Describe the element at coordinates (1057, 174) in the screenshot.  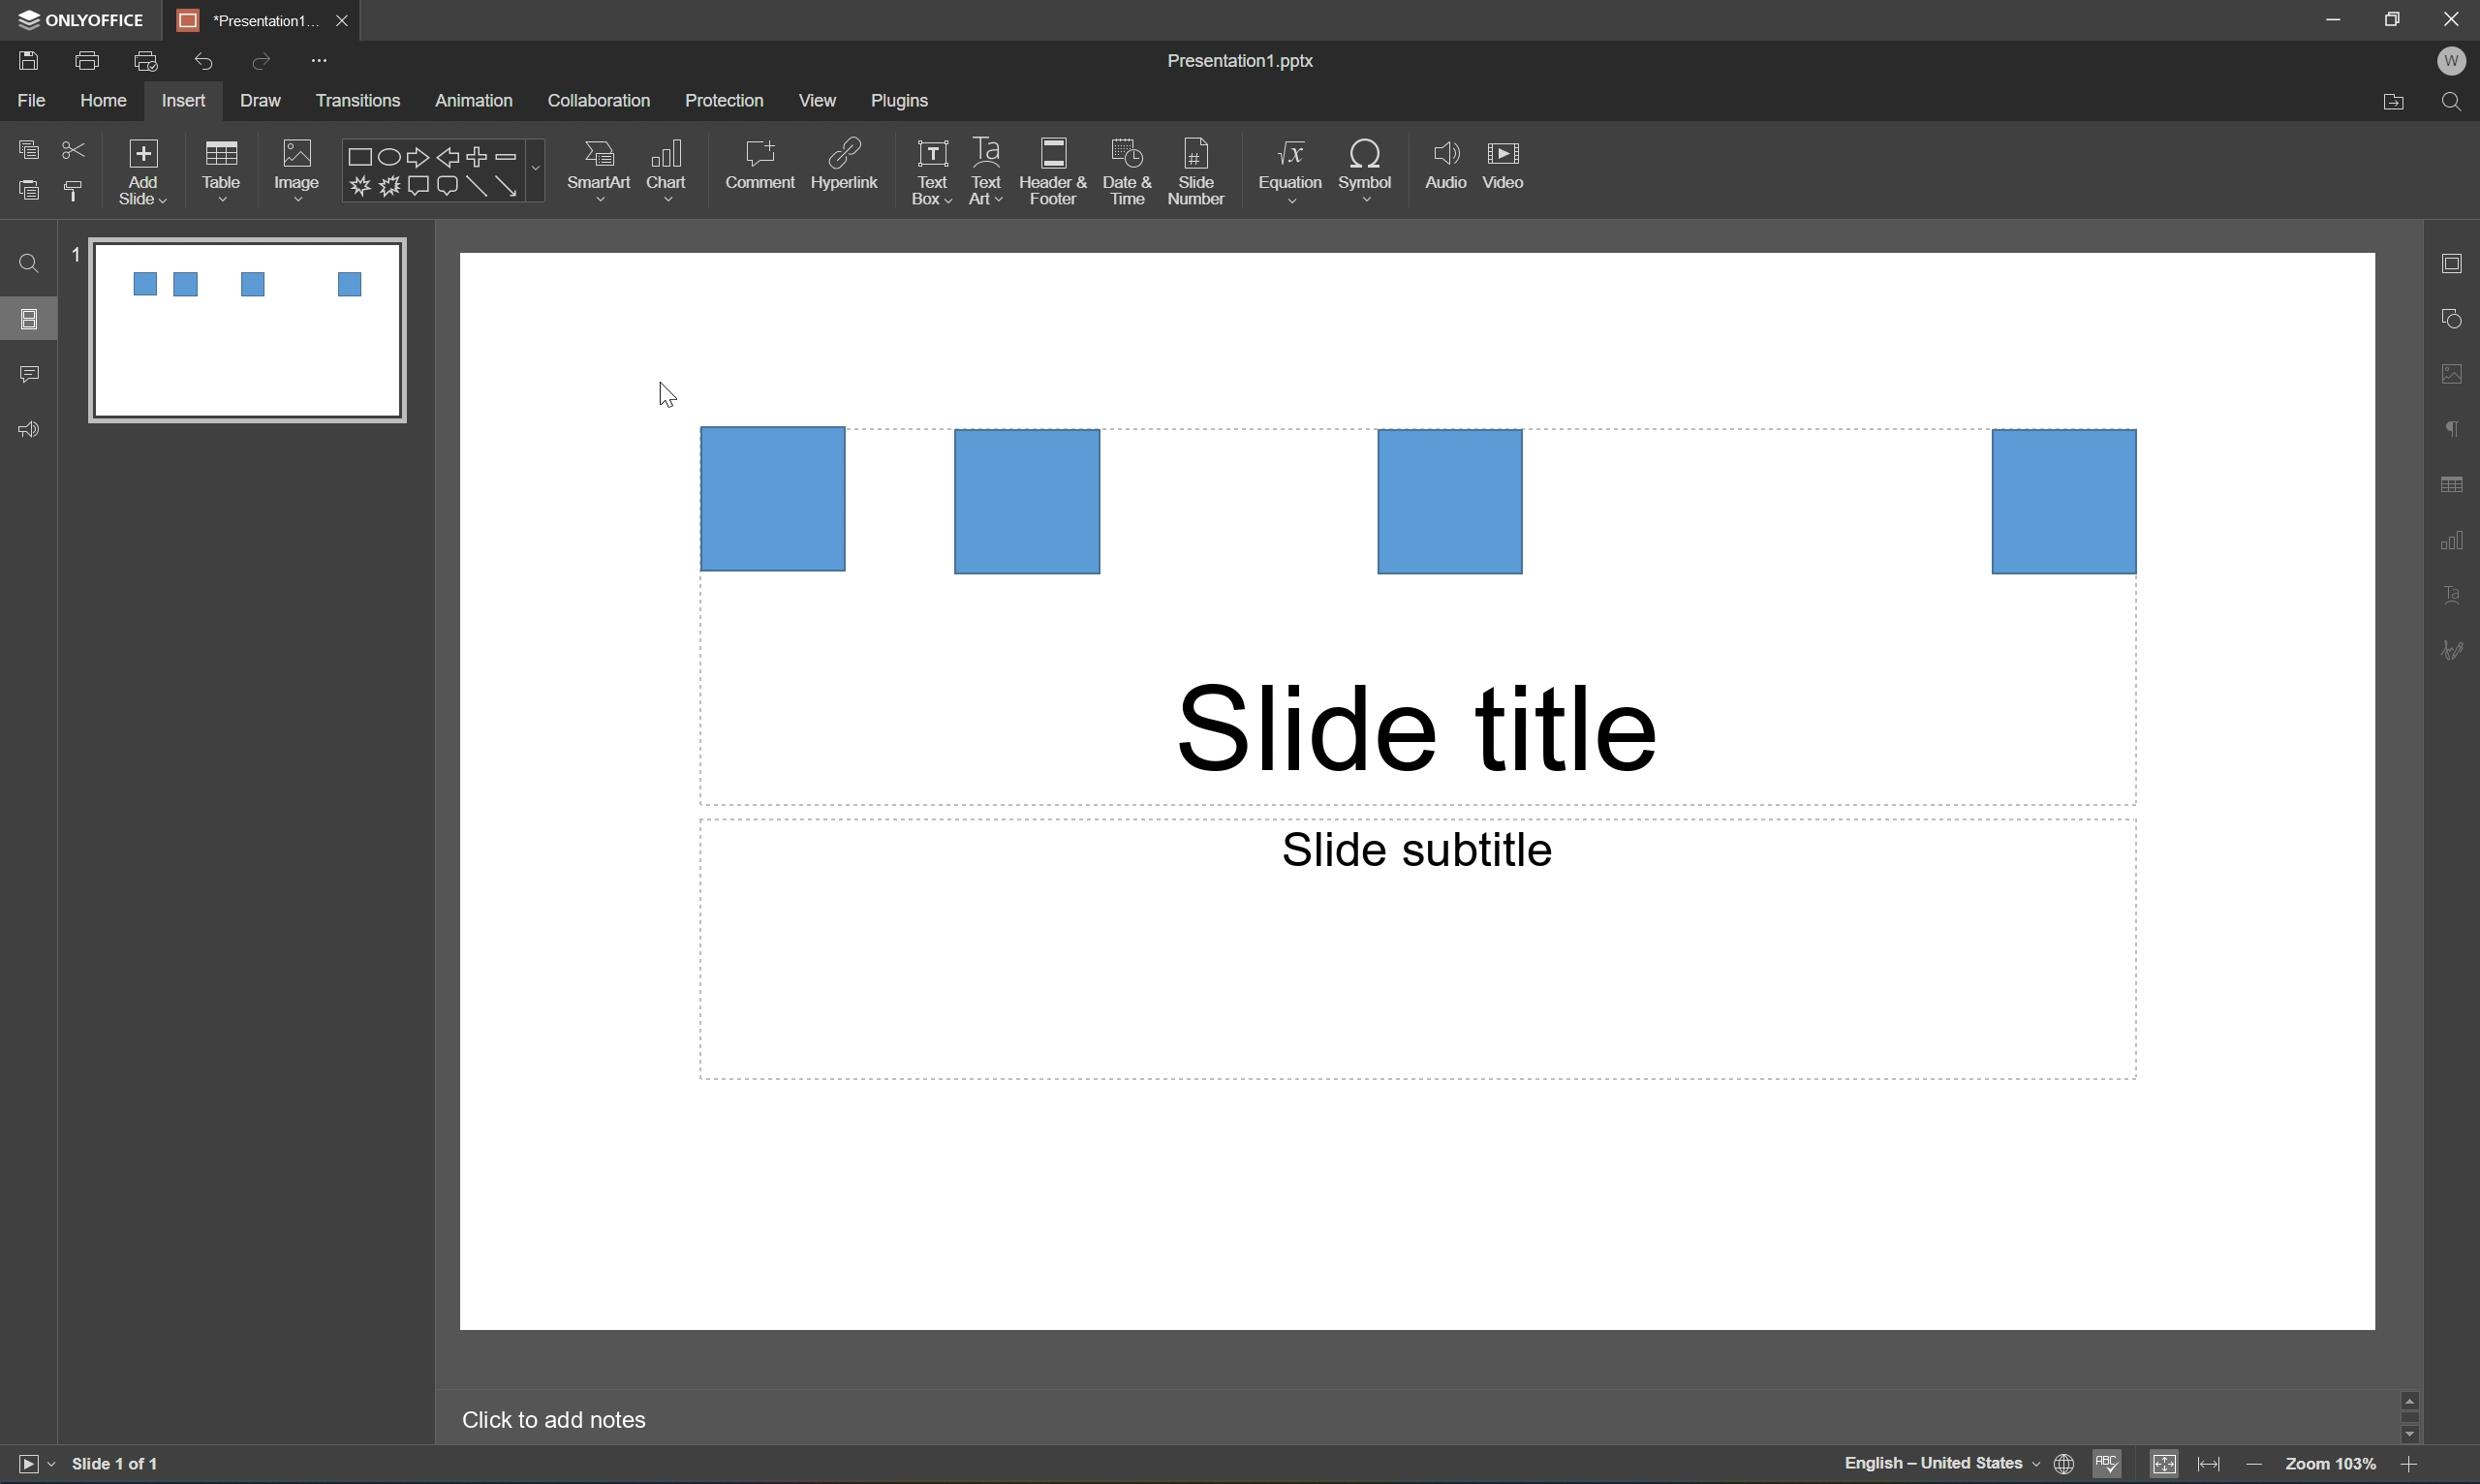
I see `header & footer` at that location.